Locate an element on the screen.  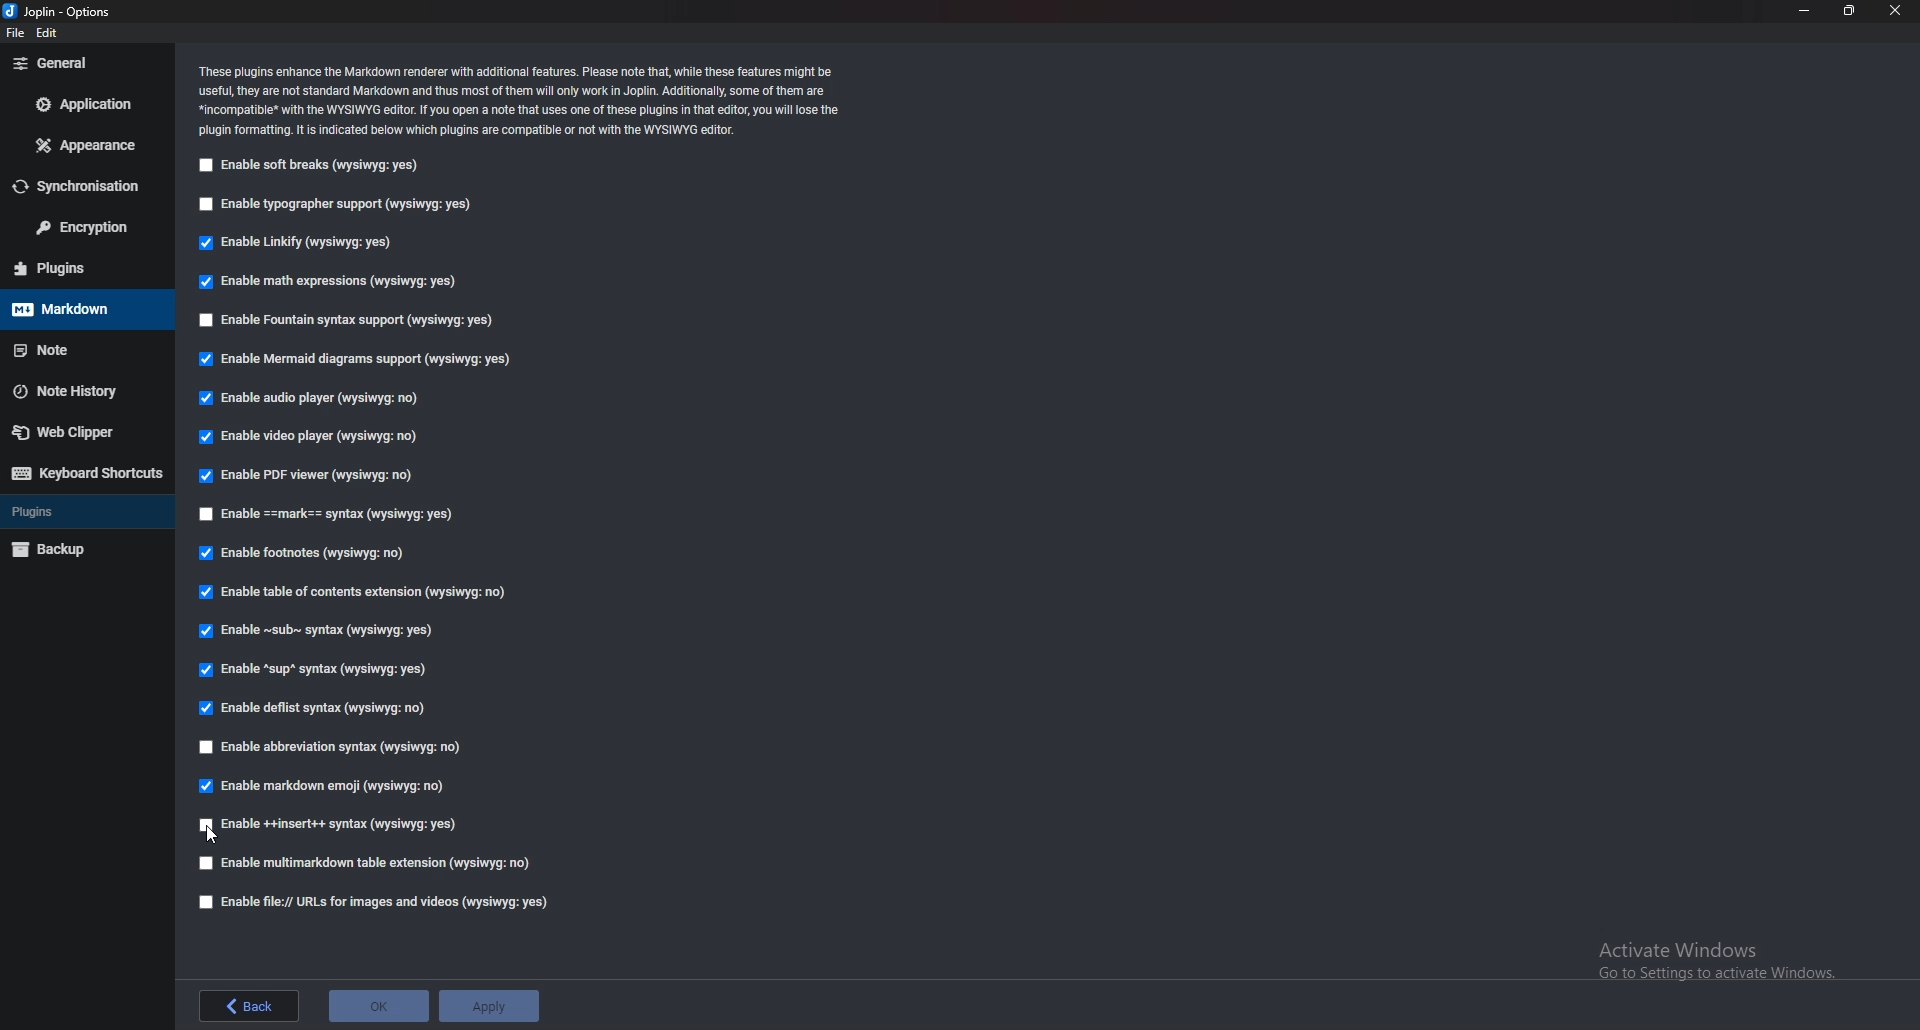
close is located at coordinates (1895, 10).